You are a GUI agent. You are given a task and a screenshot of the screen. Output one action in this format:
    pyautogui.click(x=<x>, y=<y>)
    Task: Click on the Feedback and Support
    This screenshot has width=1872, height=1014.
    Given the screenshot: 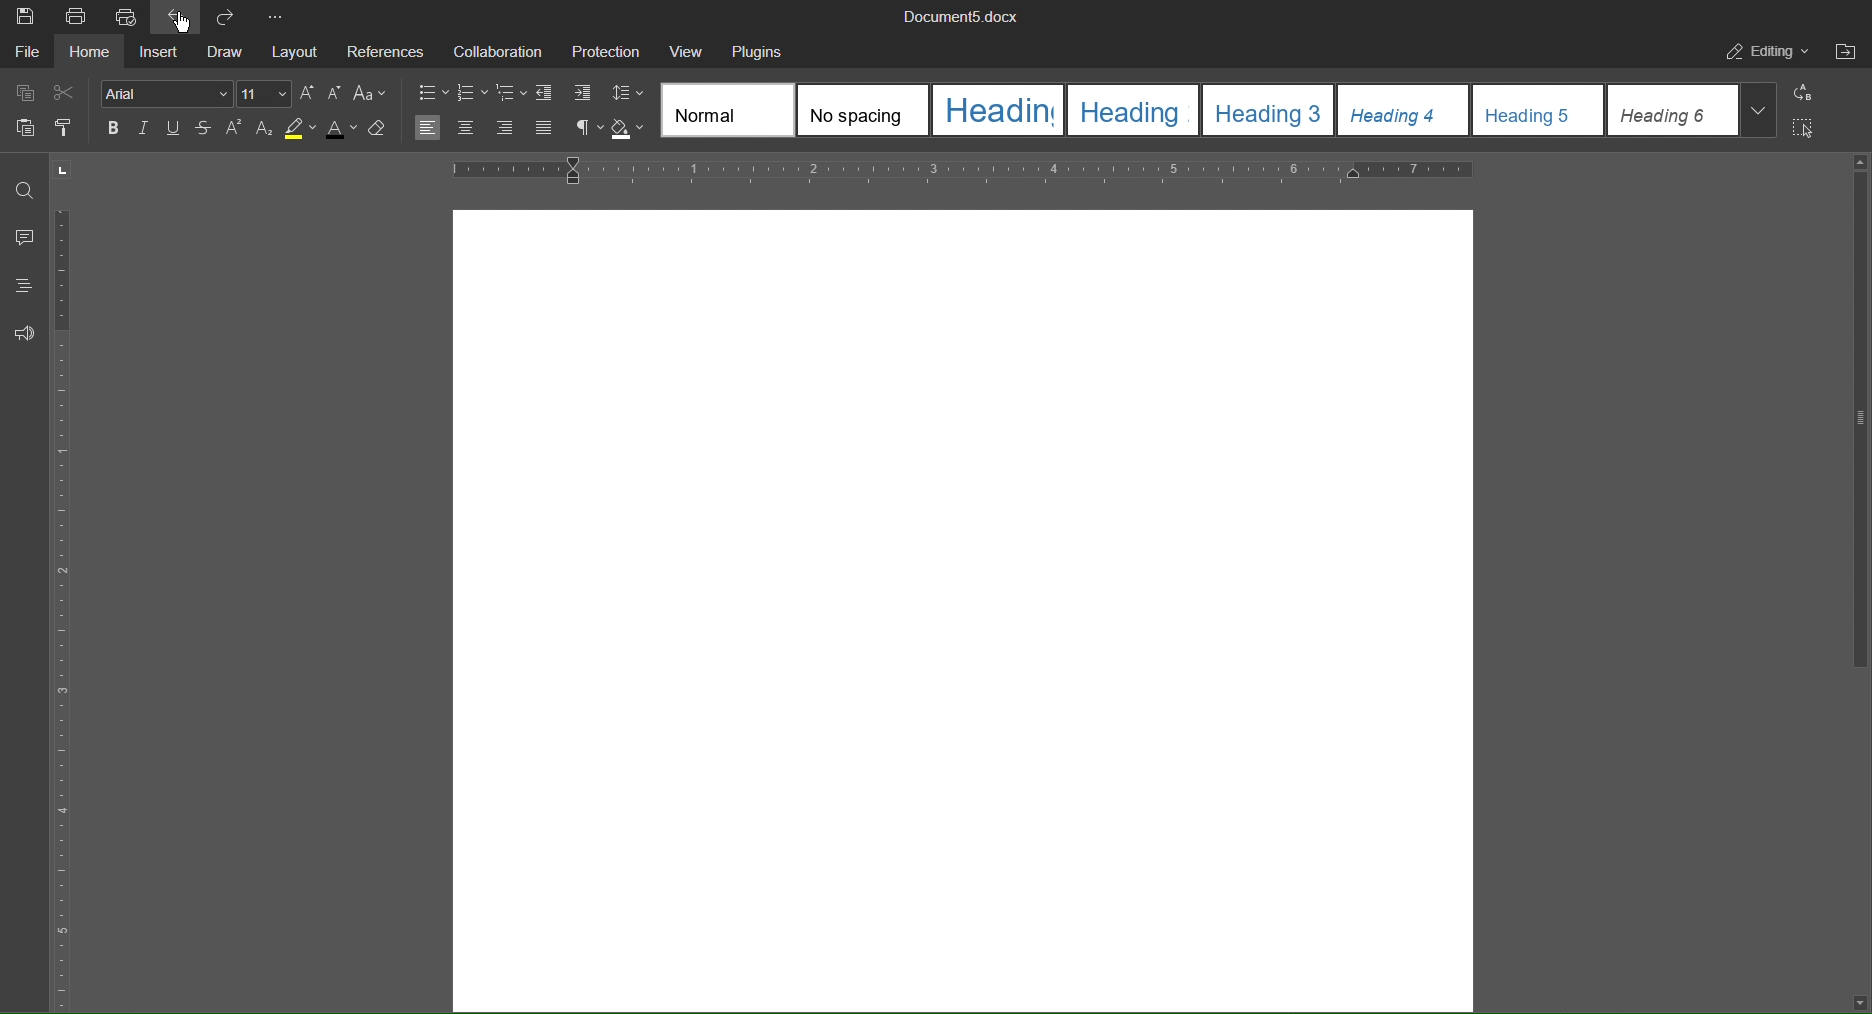 What is the action you would take?
    pyautogui.click(x=23, y=334)
    